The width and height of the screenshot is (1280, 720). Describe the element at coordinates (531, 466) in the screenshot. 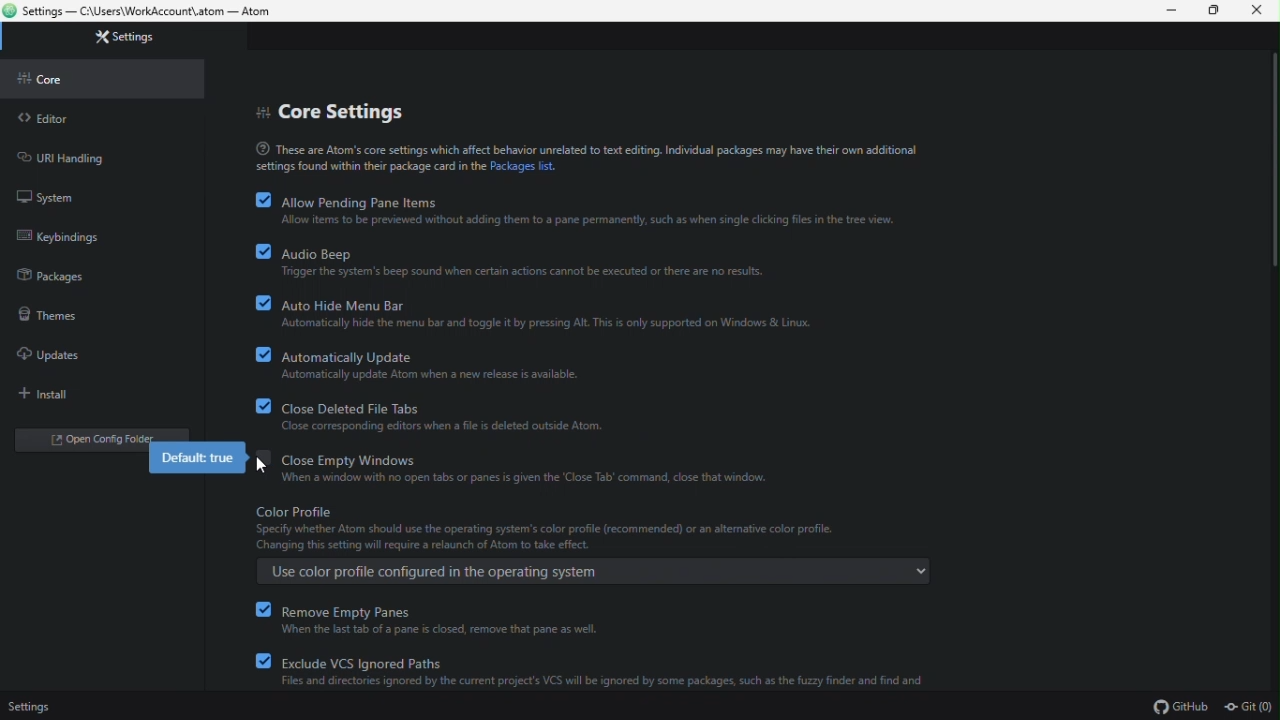

I see `close empty windows` at that location.